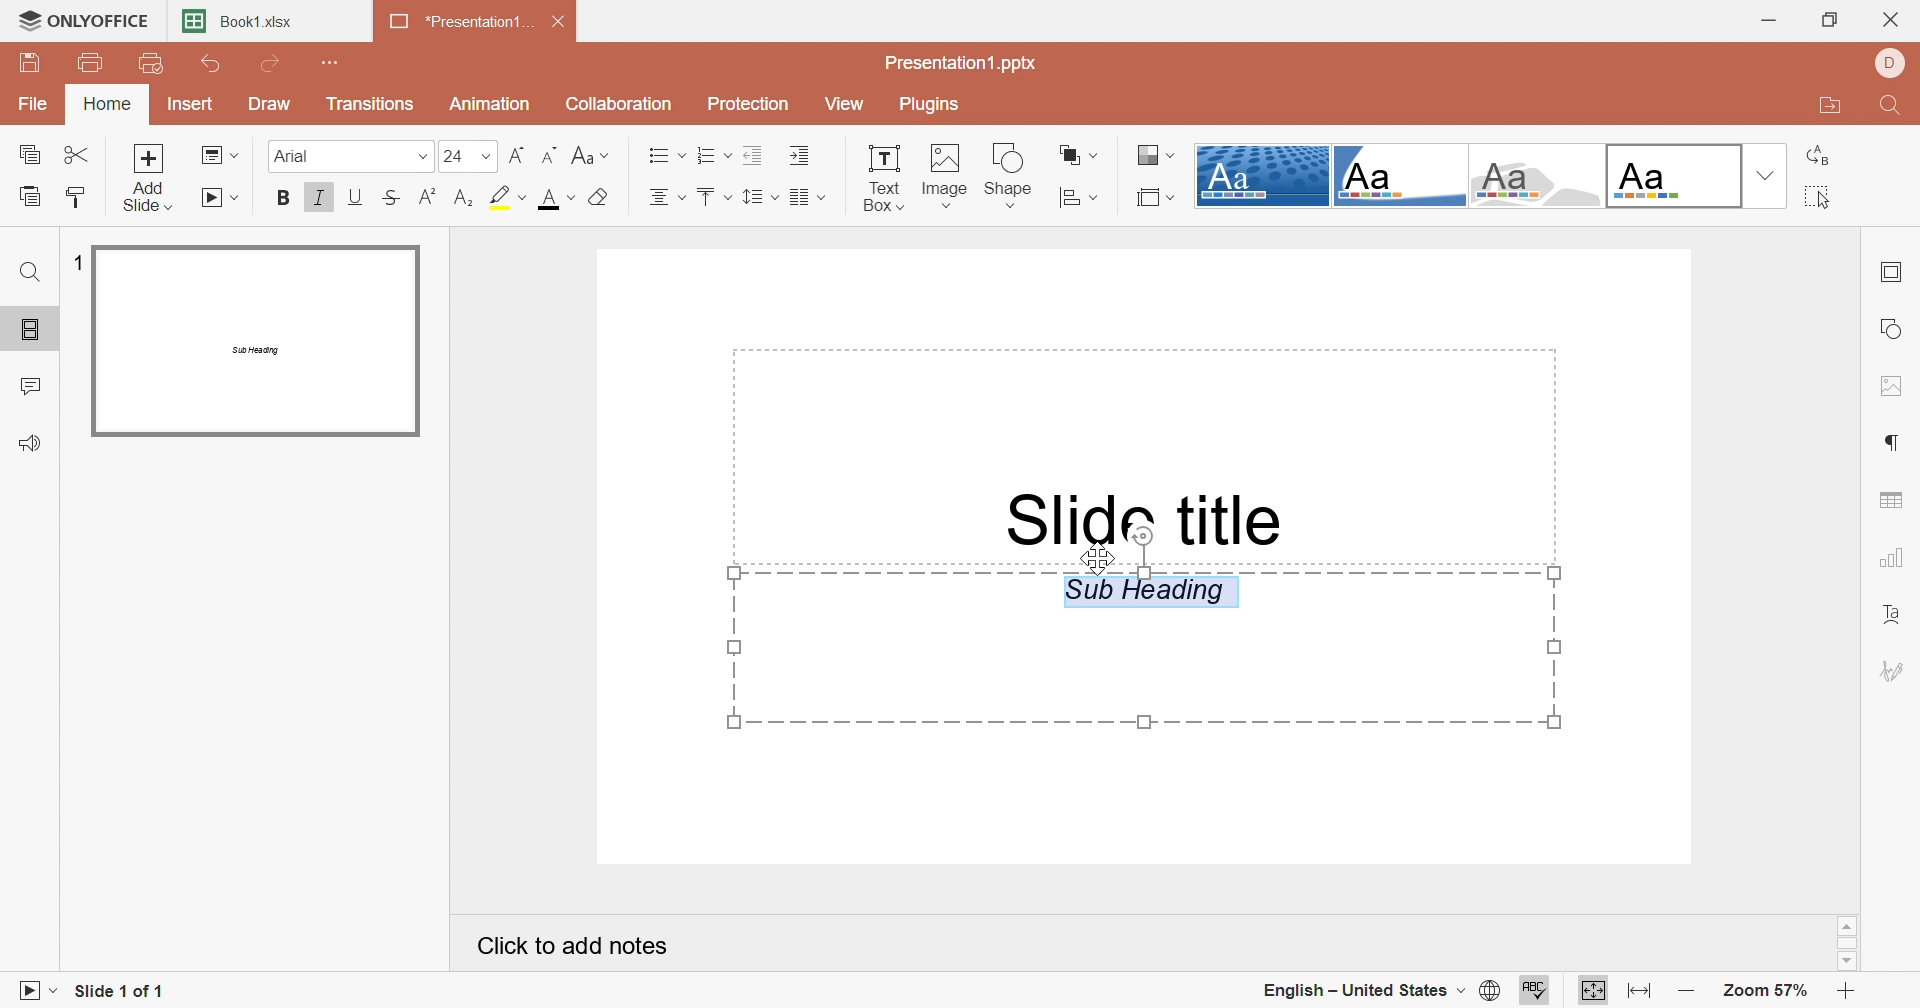  I want to click on Paste, so click(35, 195).